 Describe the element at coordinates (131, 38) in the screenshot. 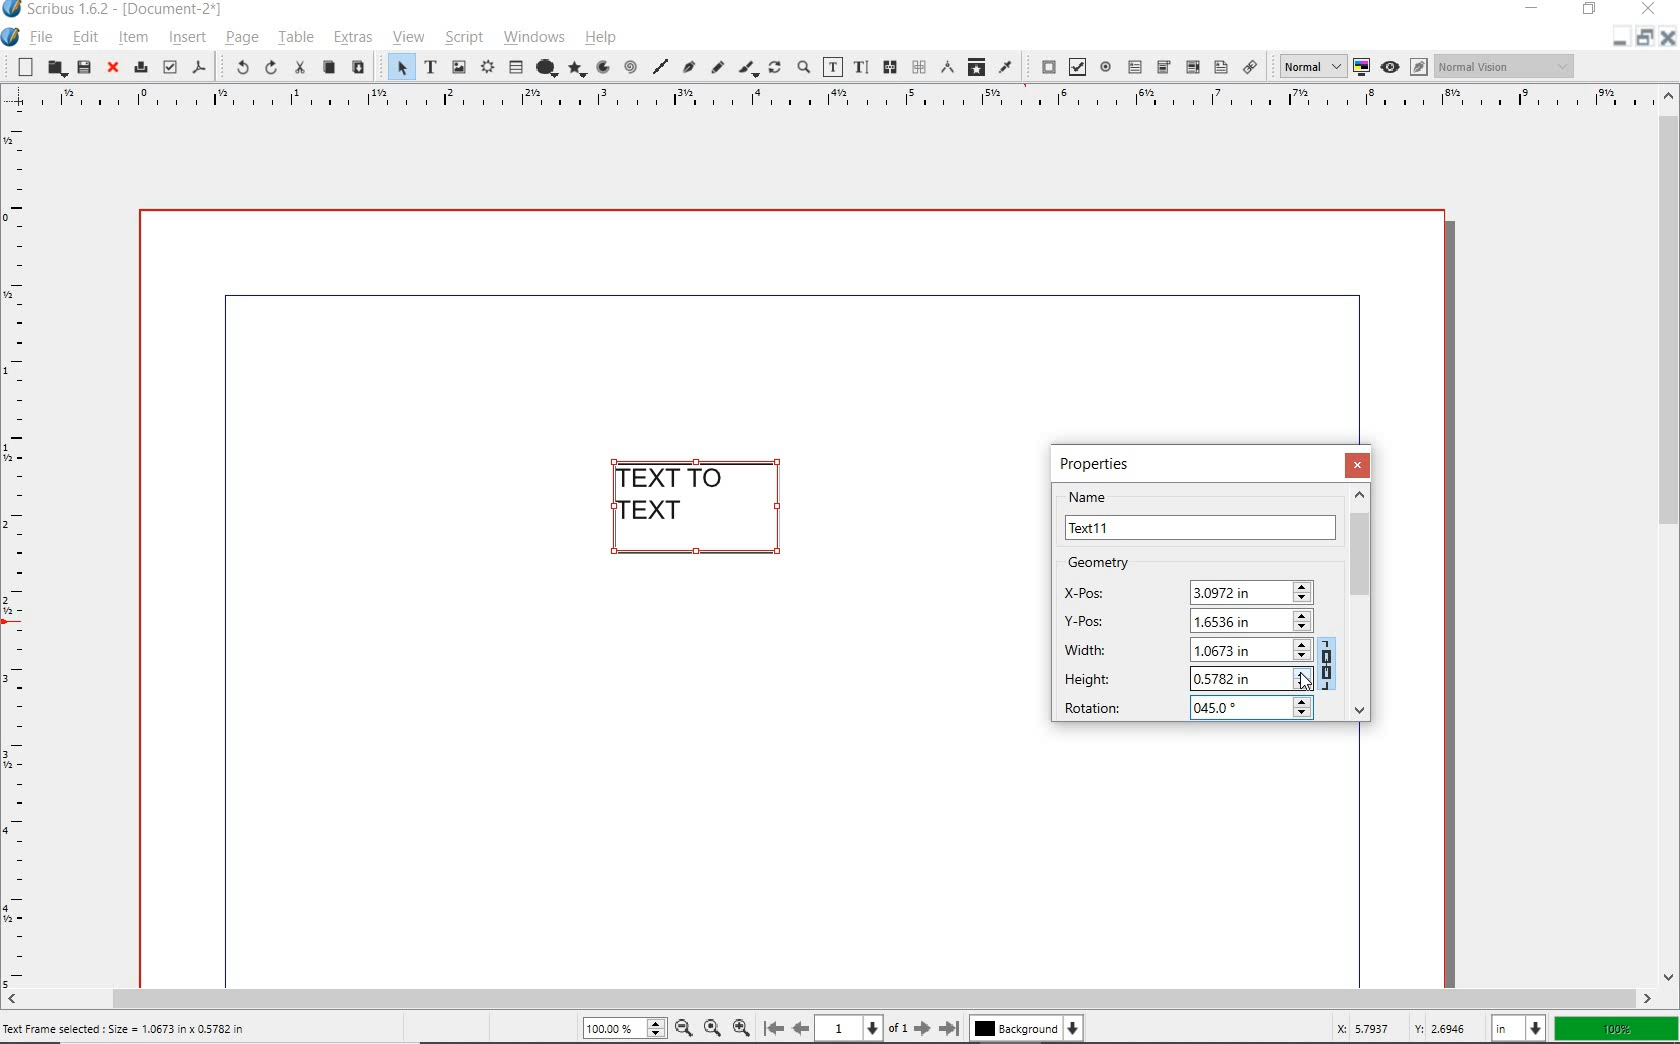

I see `item` at that location.